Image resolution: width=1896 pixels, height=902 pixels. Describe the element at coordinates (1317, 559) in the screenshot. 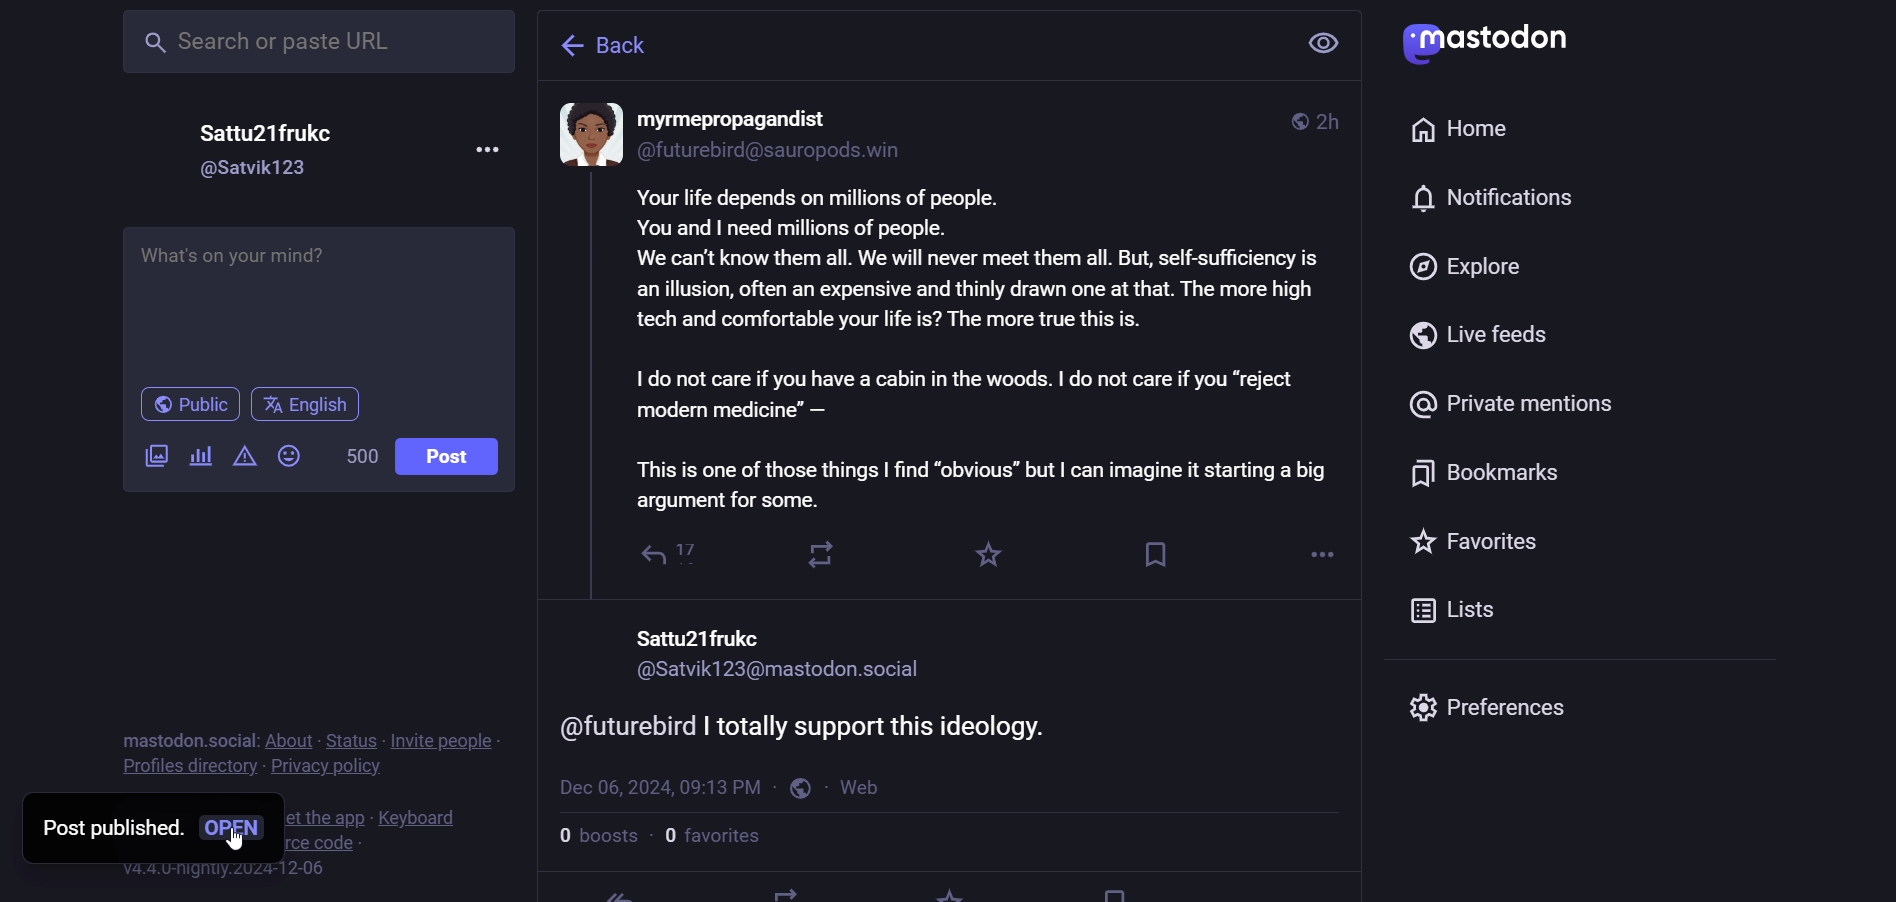

I see `more` at that location.